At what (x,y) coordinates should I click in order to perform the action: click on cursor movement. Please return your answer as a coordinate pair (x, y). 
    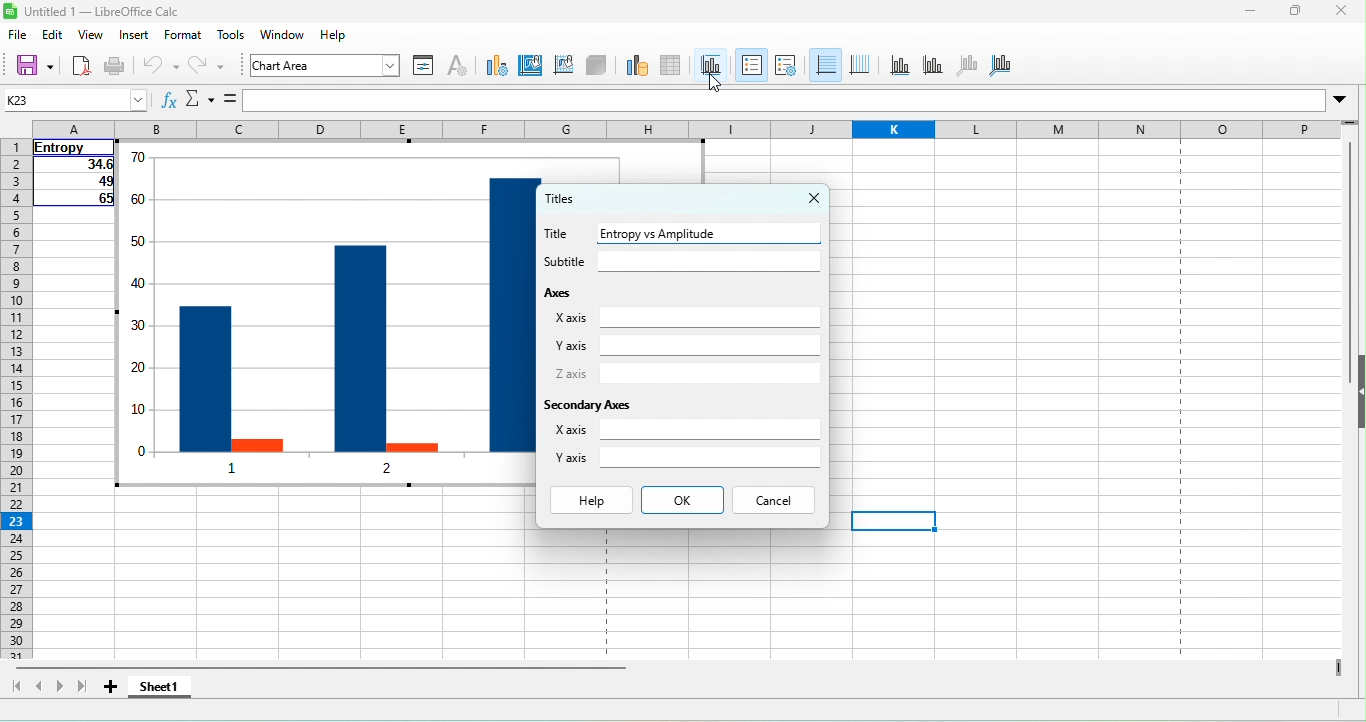
    Looking at the image, I should click on (709, 84).